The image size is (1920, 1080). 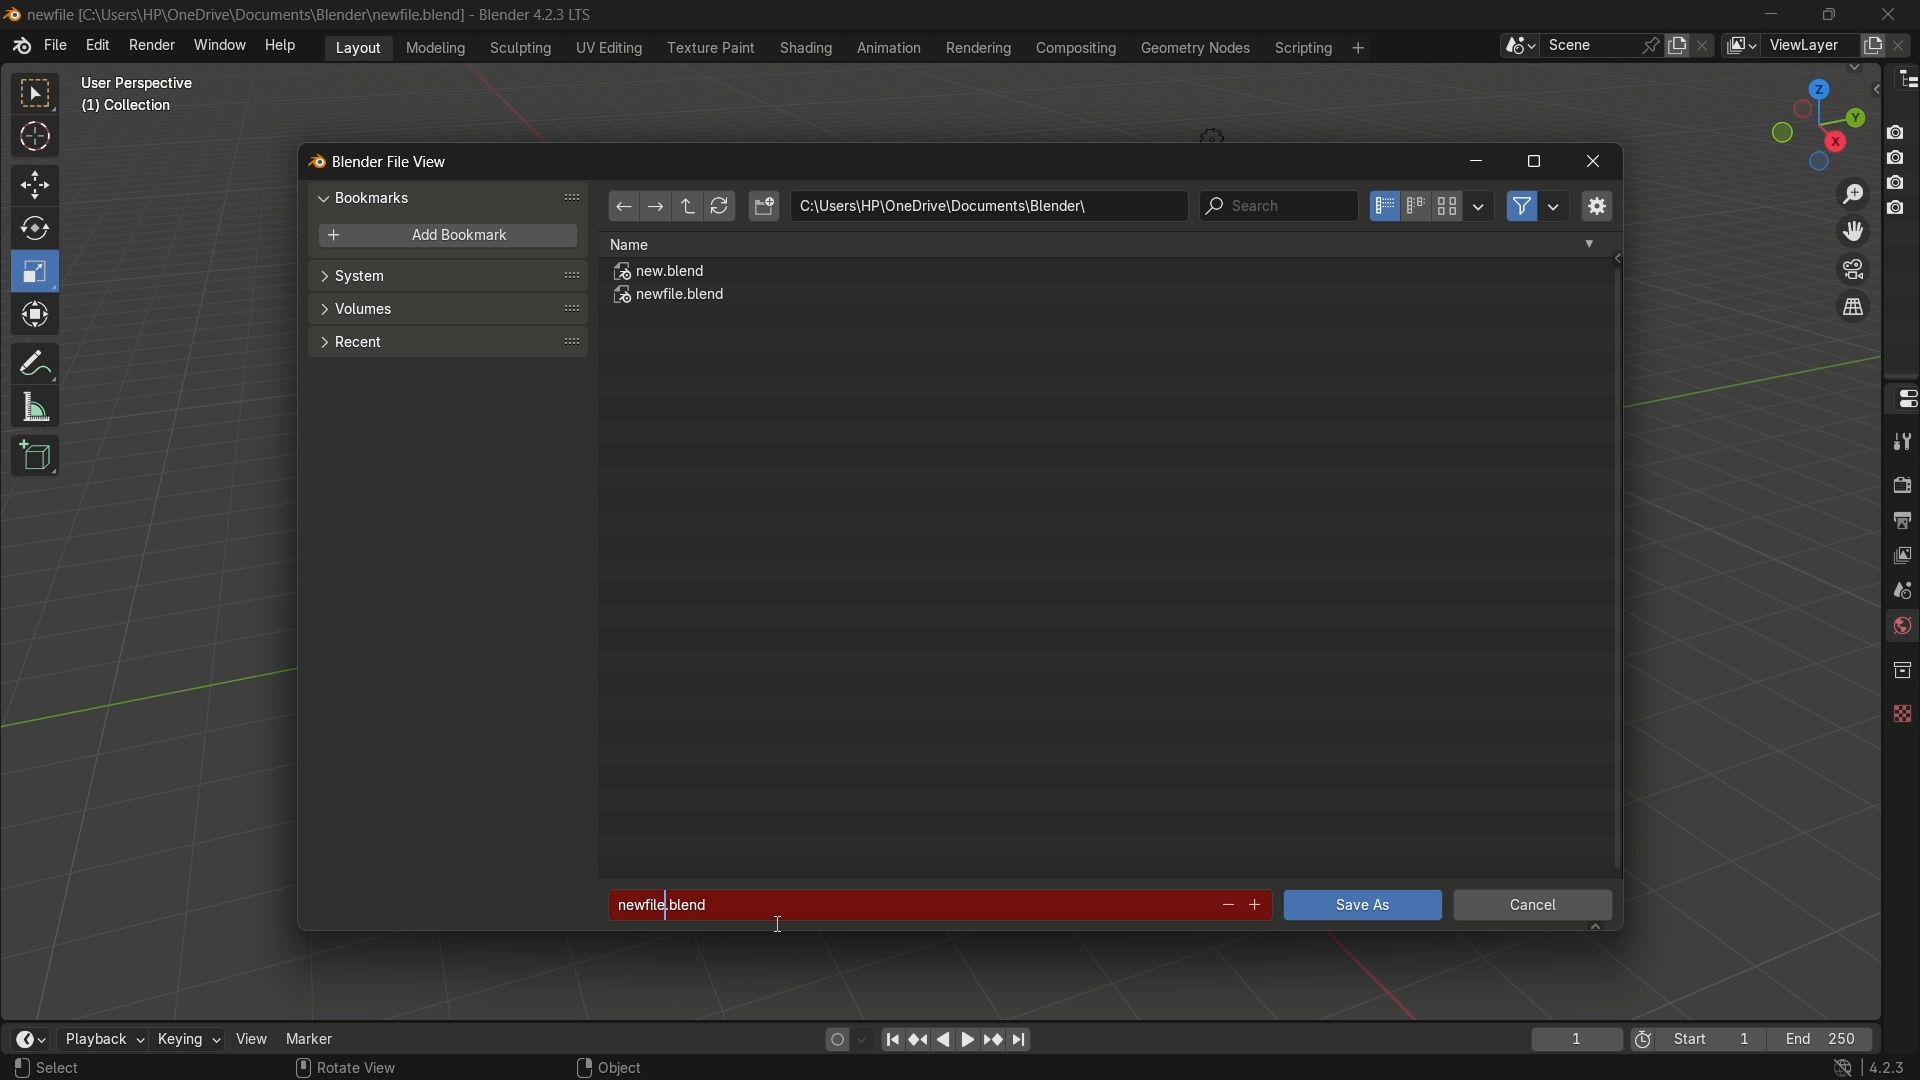 I want to click on jump to endpoint, so click(x=892, y=1038).